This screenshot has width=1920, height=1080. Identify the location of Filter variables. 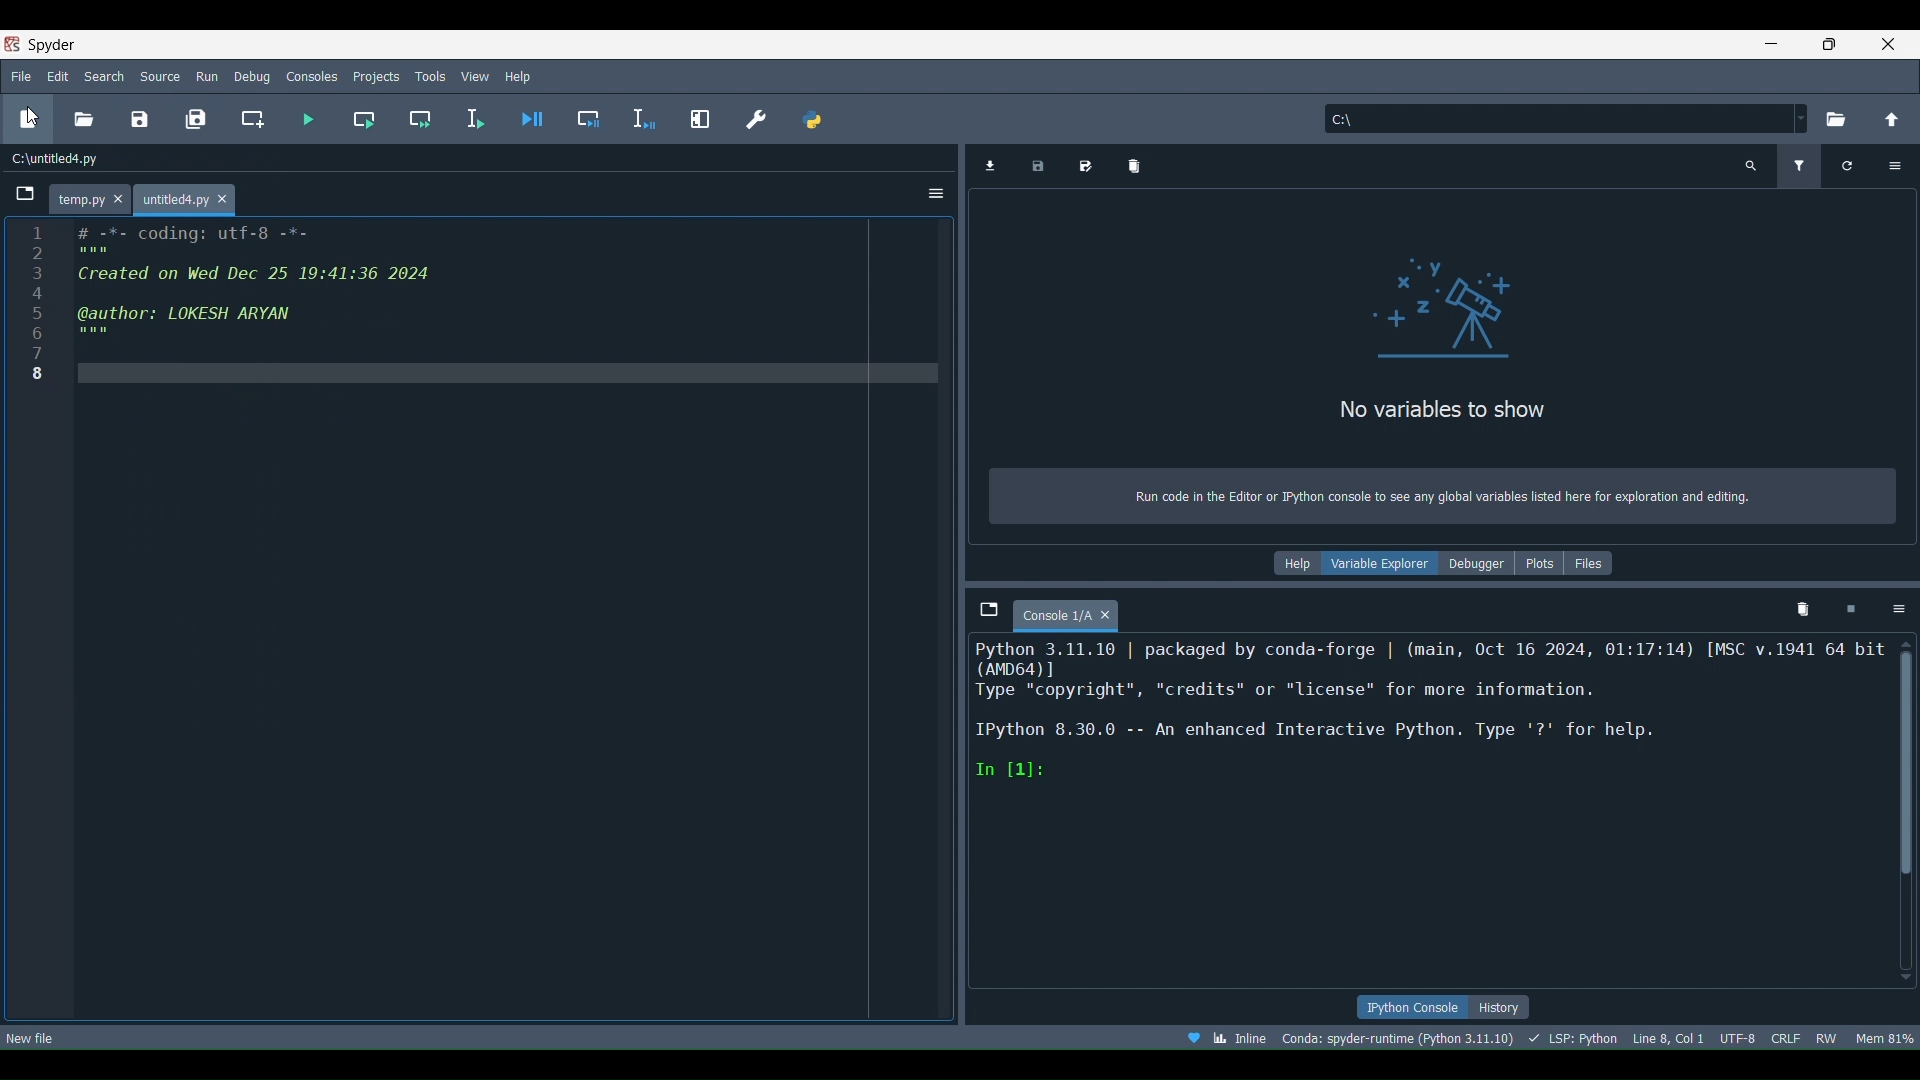
(1795, 165).